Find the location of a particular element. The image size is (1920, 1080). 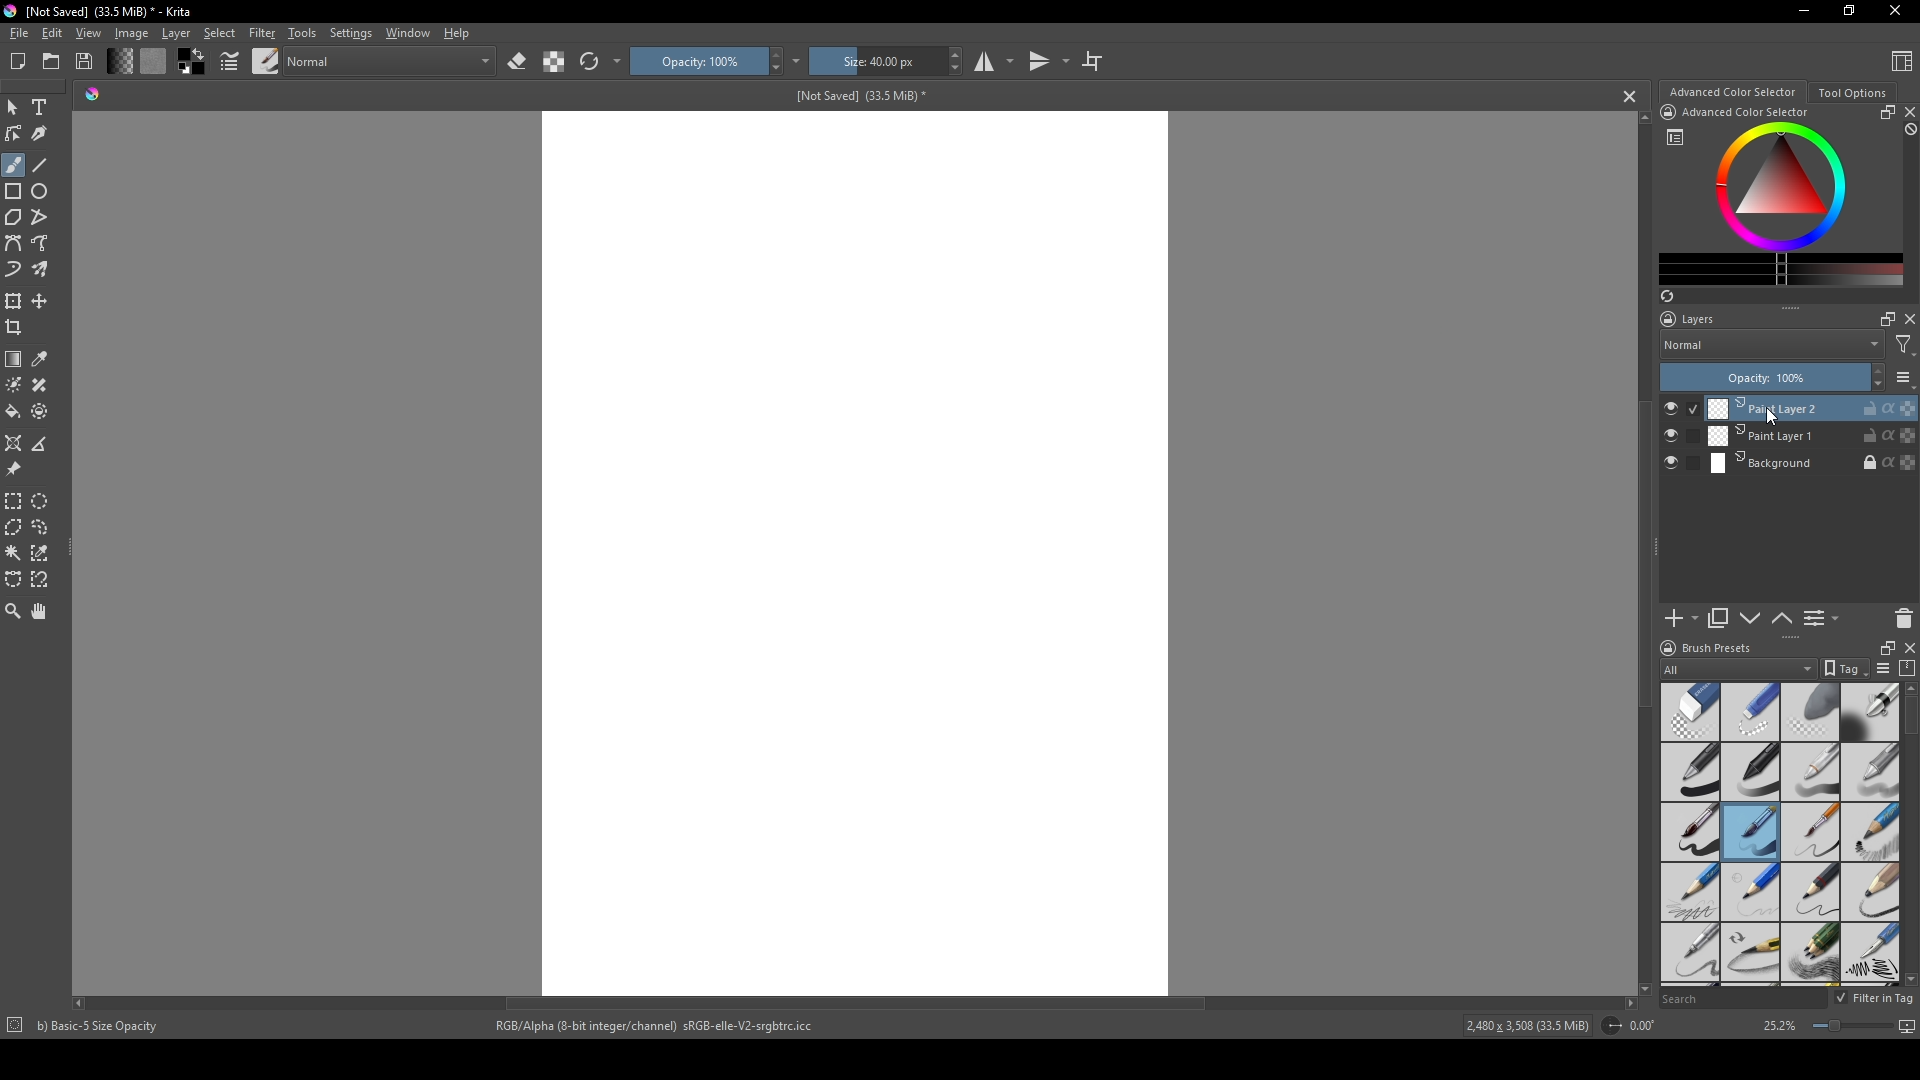

blending tool is located at coordinates (1870, 711).